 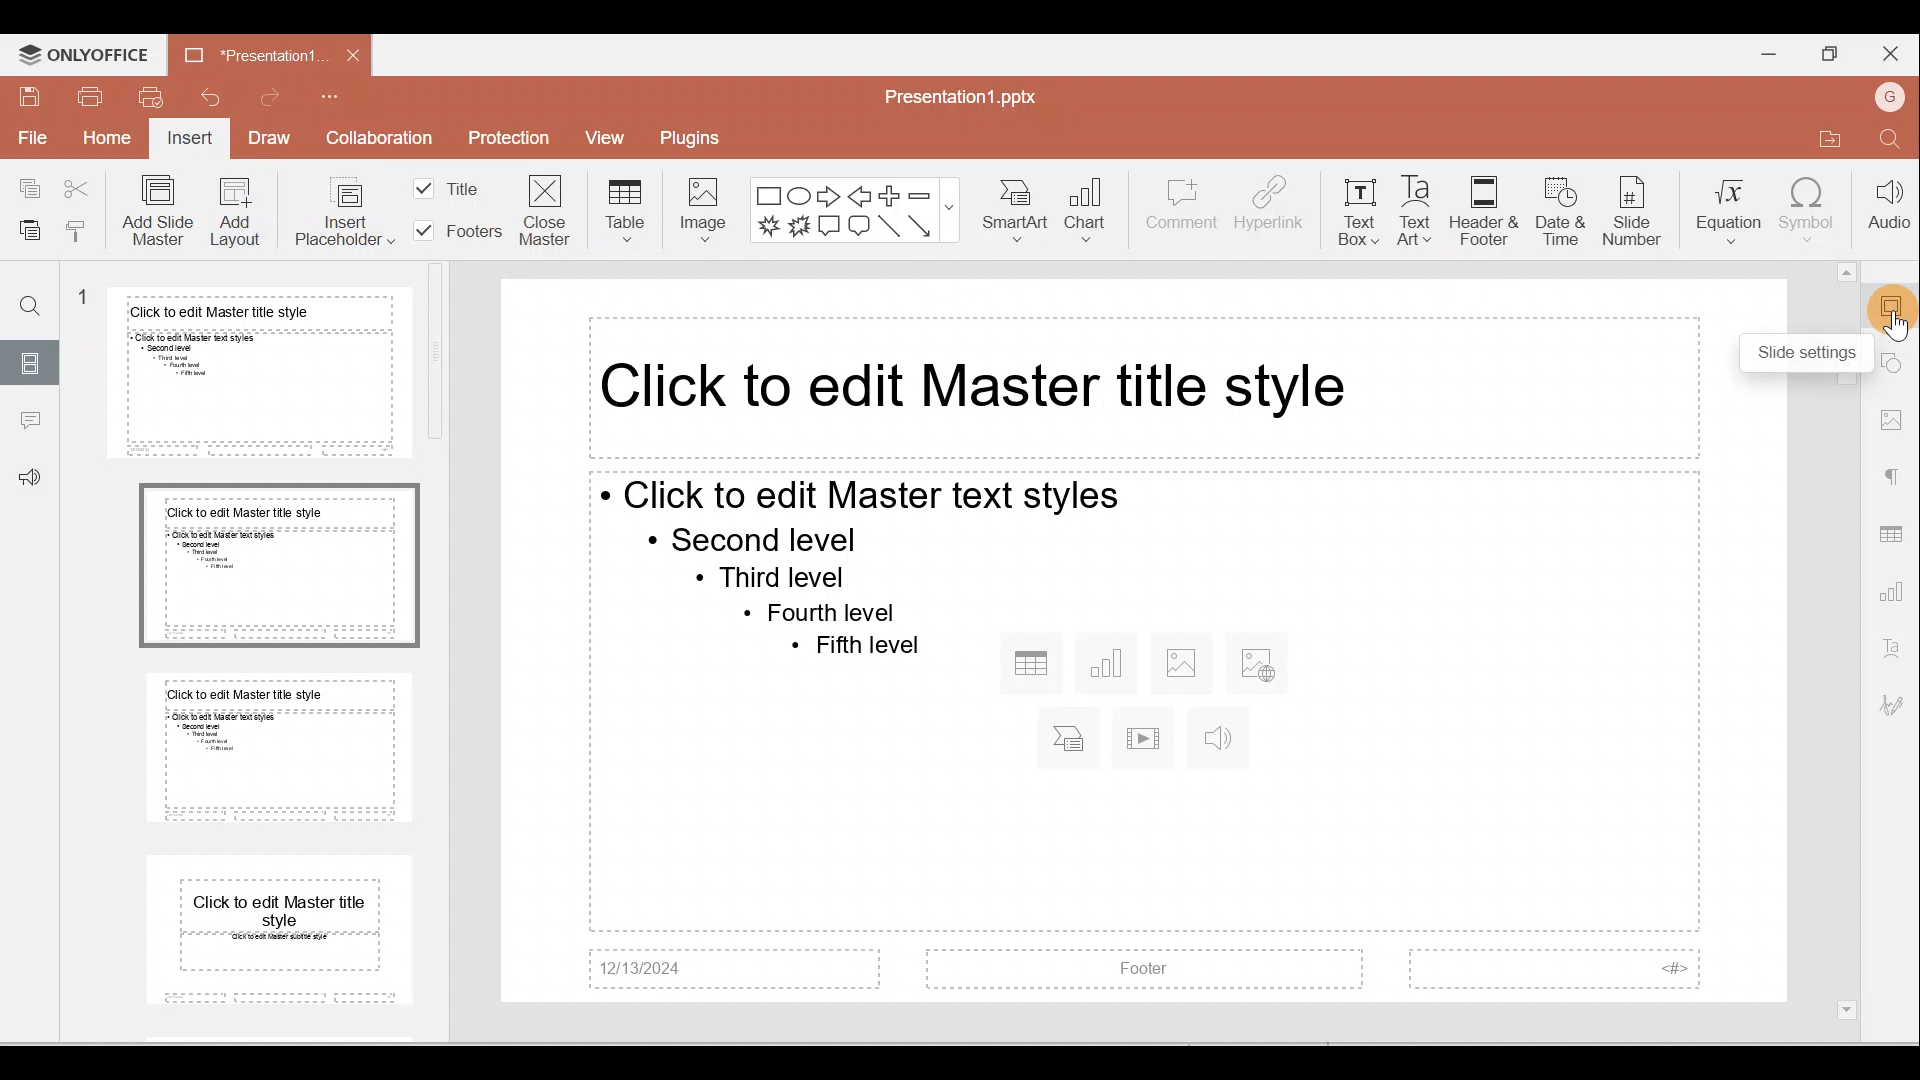 What do you see at coordinates (1895, 299) in the screenshot?
I see `Slide settings` at bounding box center [1895, 299].